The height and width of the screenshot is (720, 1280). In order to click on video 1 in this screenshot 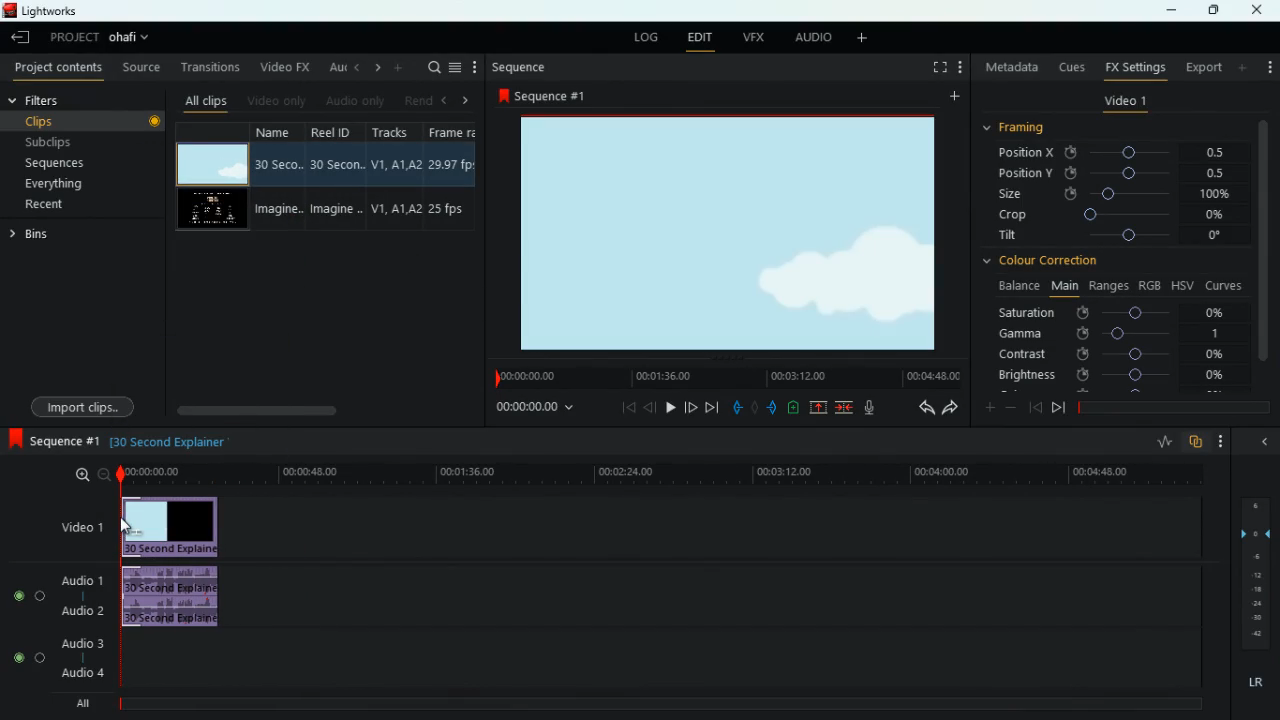, I will do `click(79, 526)`.